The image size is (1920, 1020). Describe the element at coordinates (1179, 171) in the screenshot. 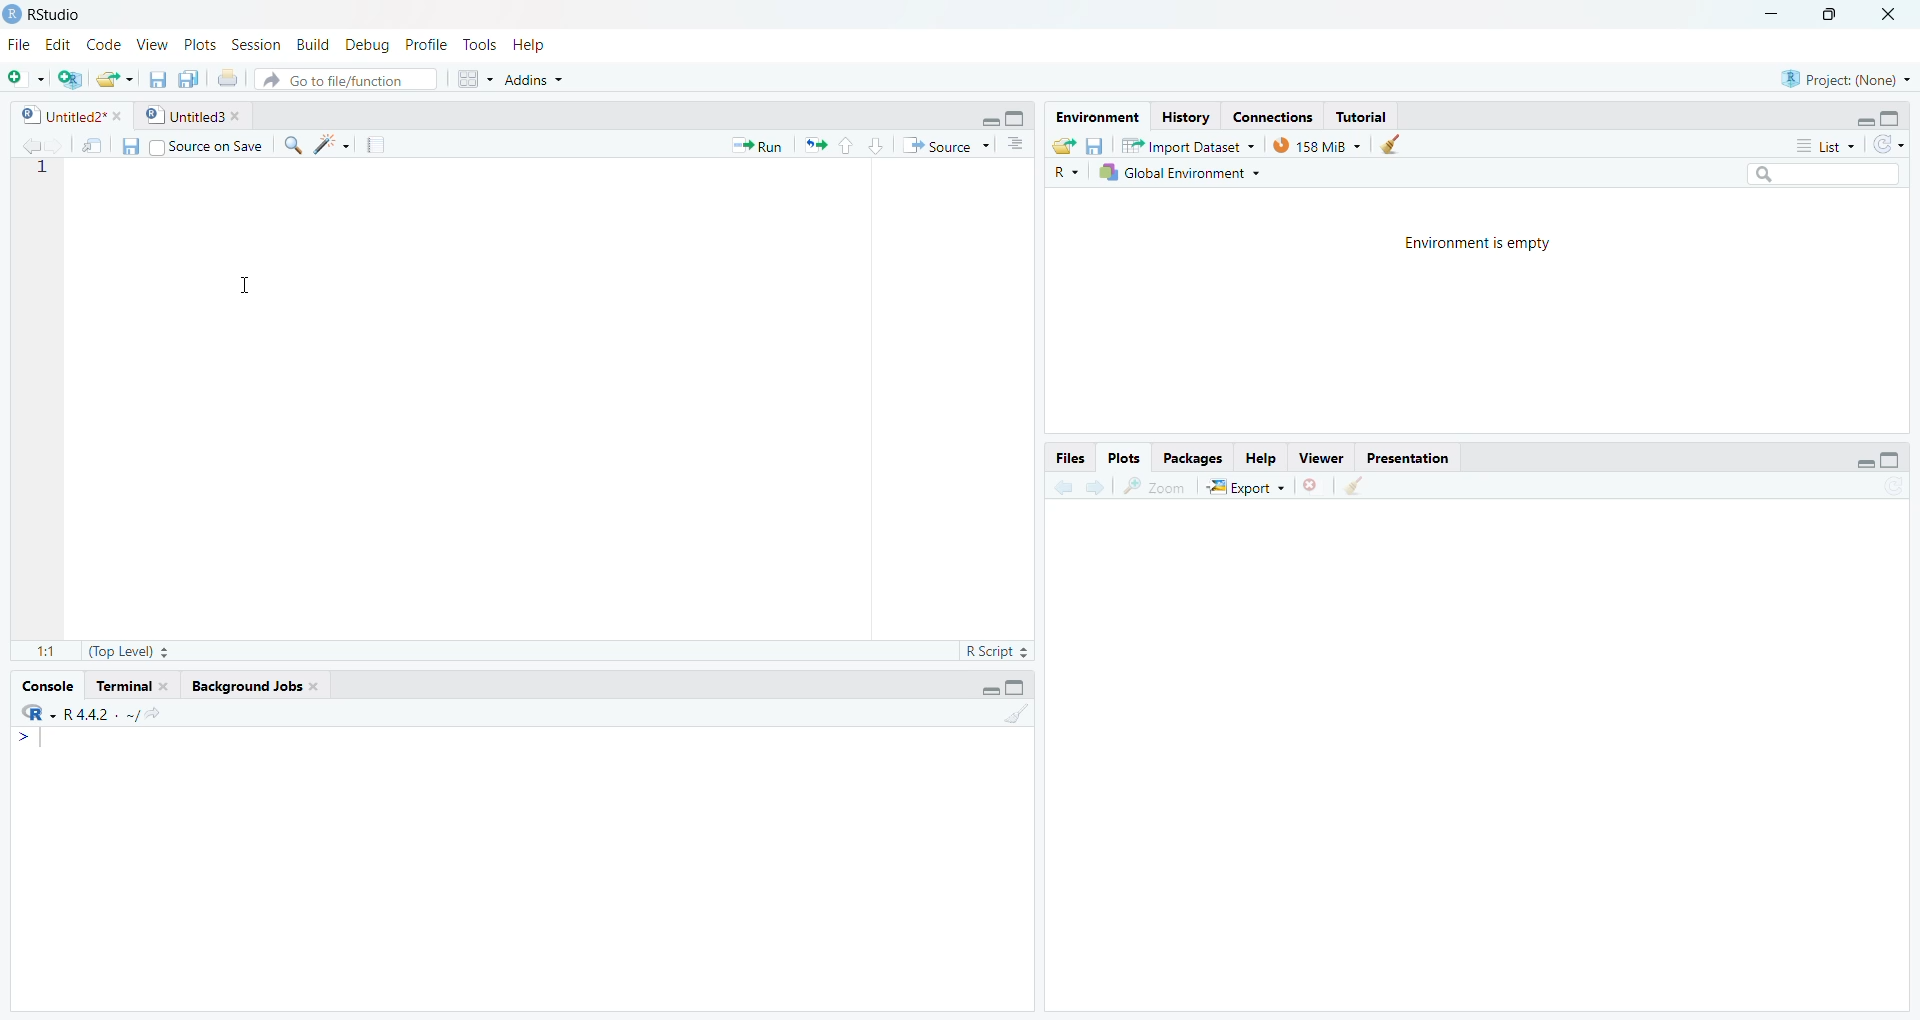

I see `Global Environment` at that location.